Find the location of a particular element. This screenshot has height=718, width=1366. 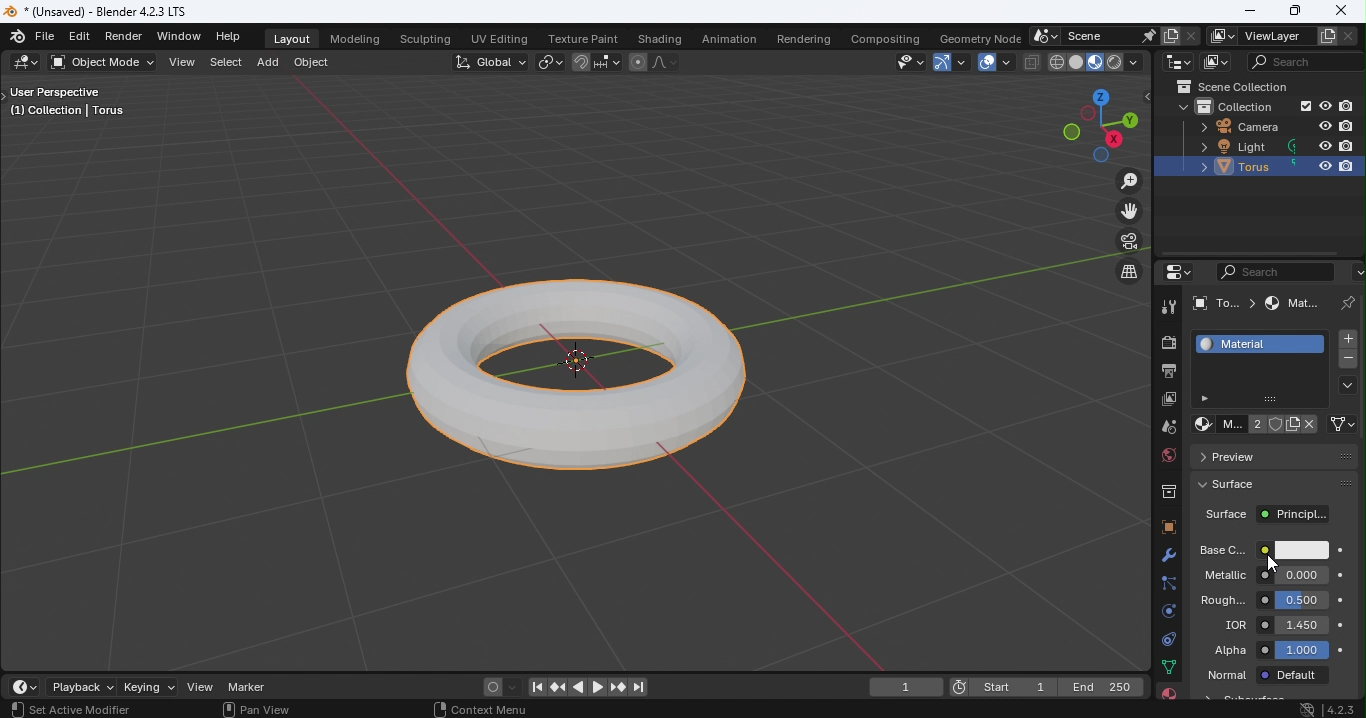

Hide in viewpoint is located at coordinates (1324, 106).